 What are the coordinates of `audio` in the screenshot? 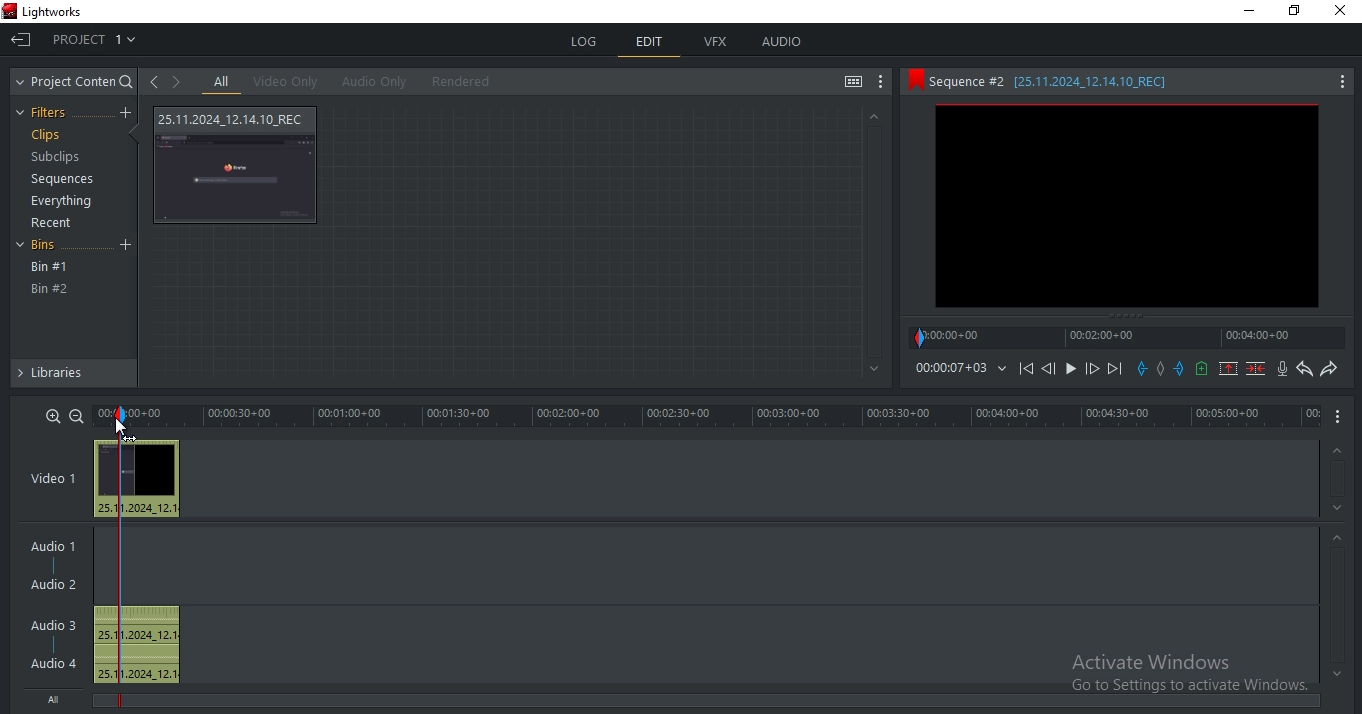 It's located at (141, 644).